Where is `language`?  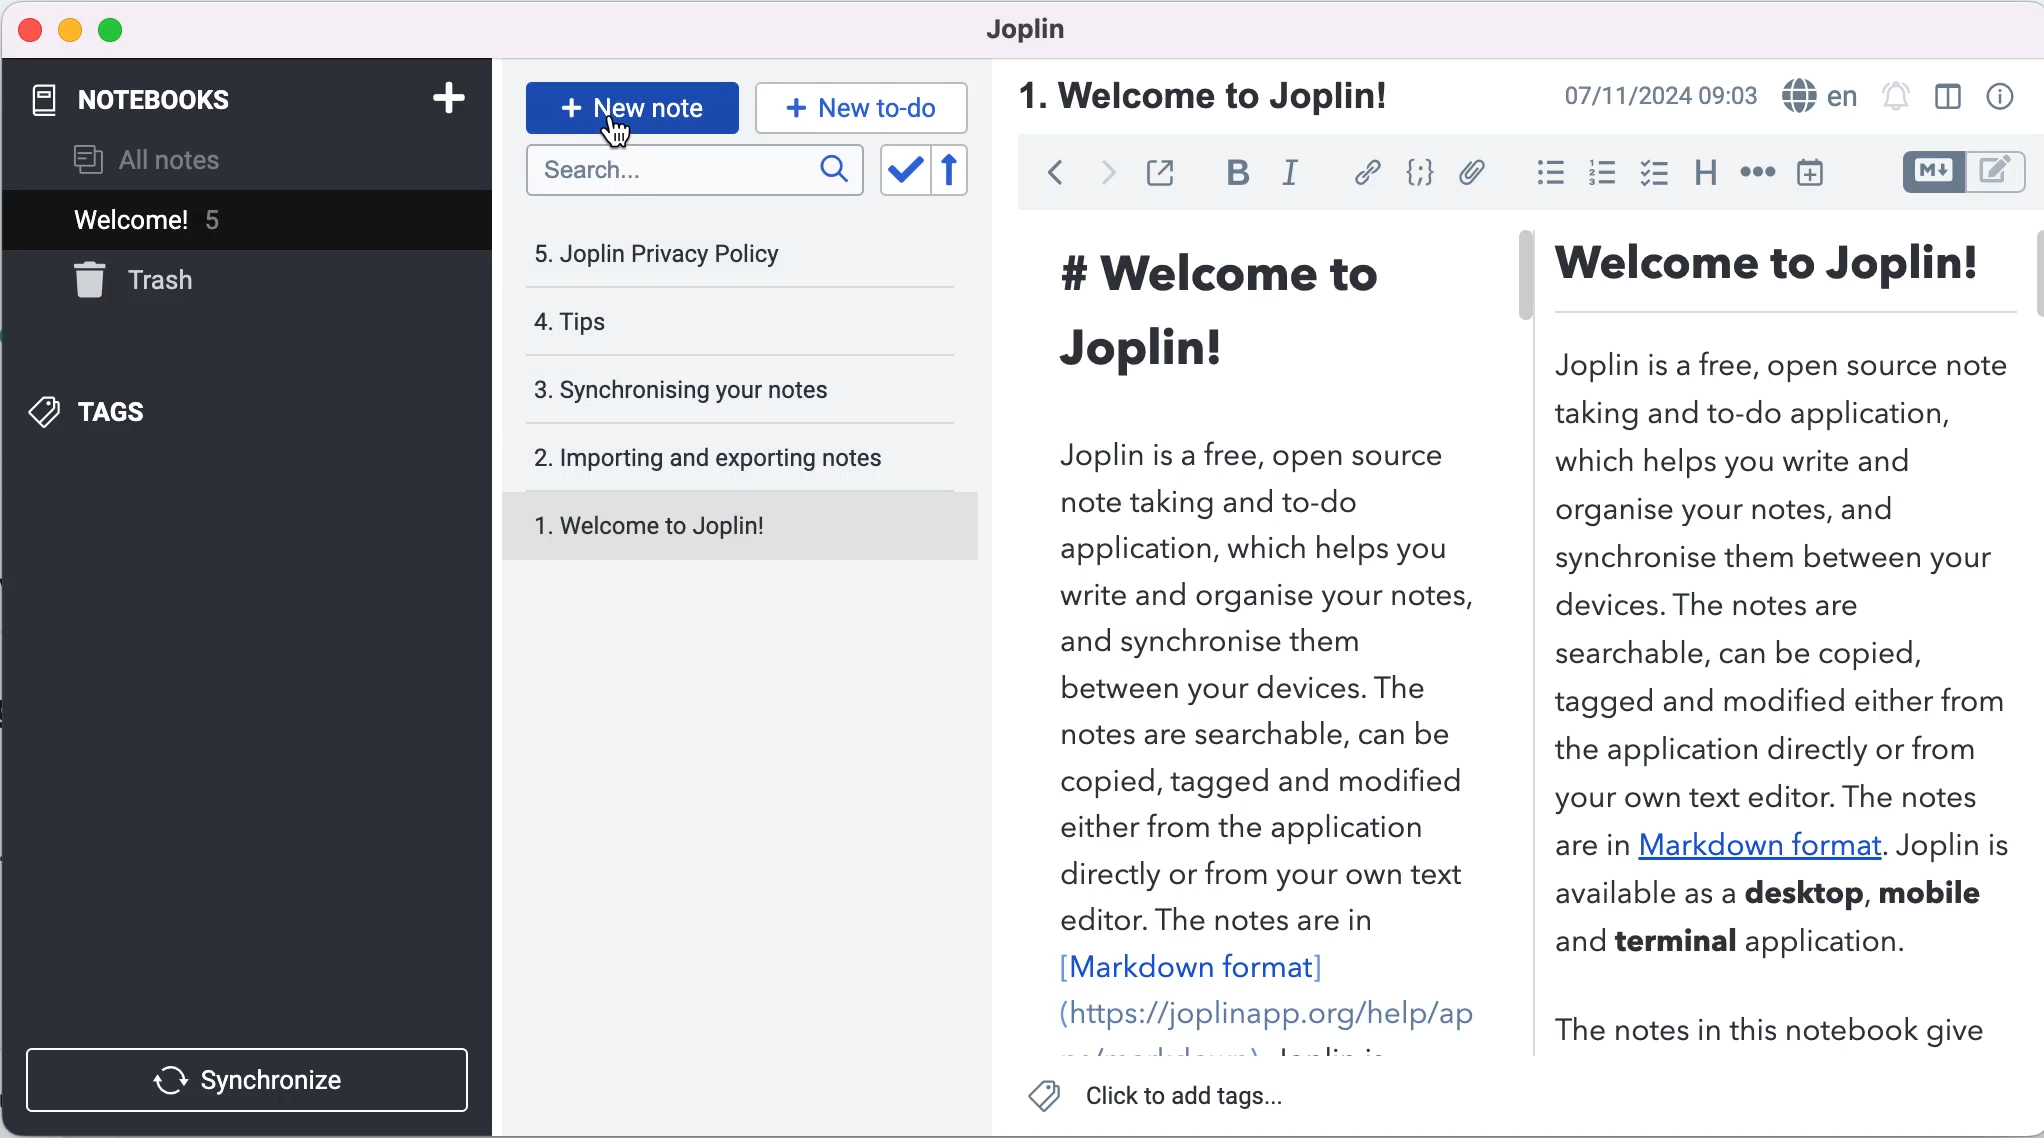
language is located at coordinates (1819, 96).